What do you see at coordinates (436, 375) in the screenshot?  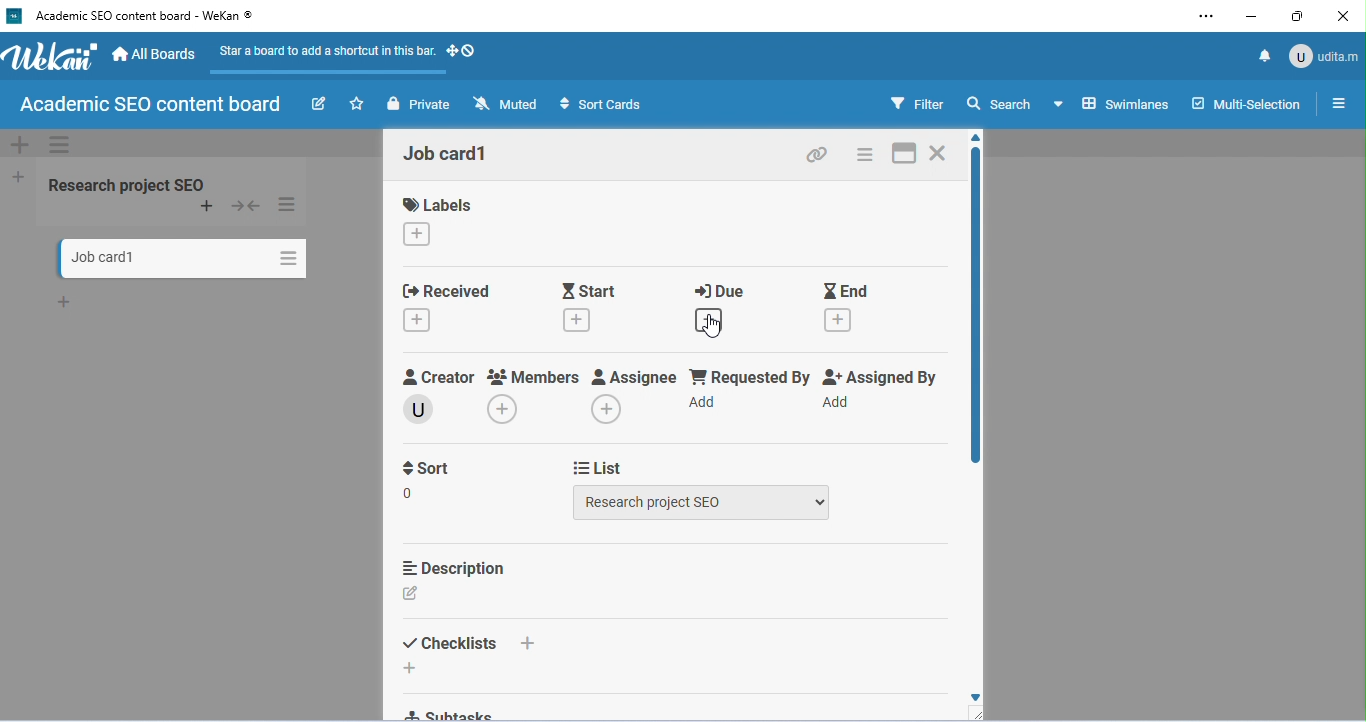 I see `creator` at bounding box center [436, 375].